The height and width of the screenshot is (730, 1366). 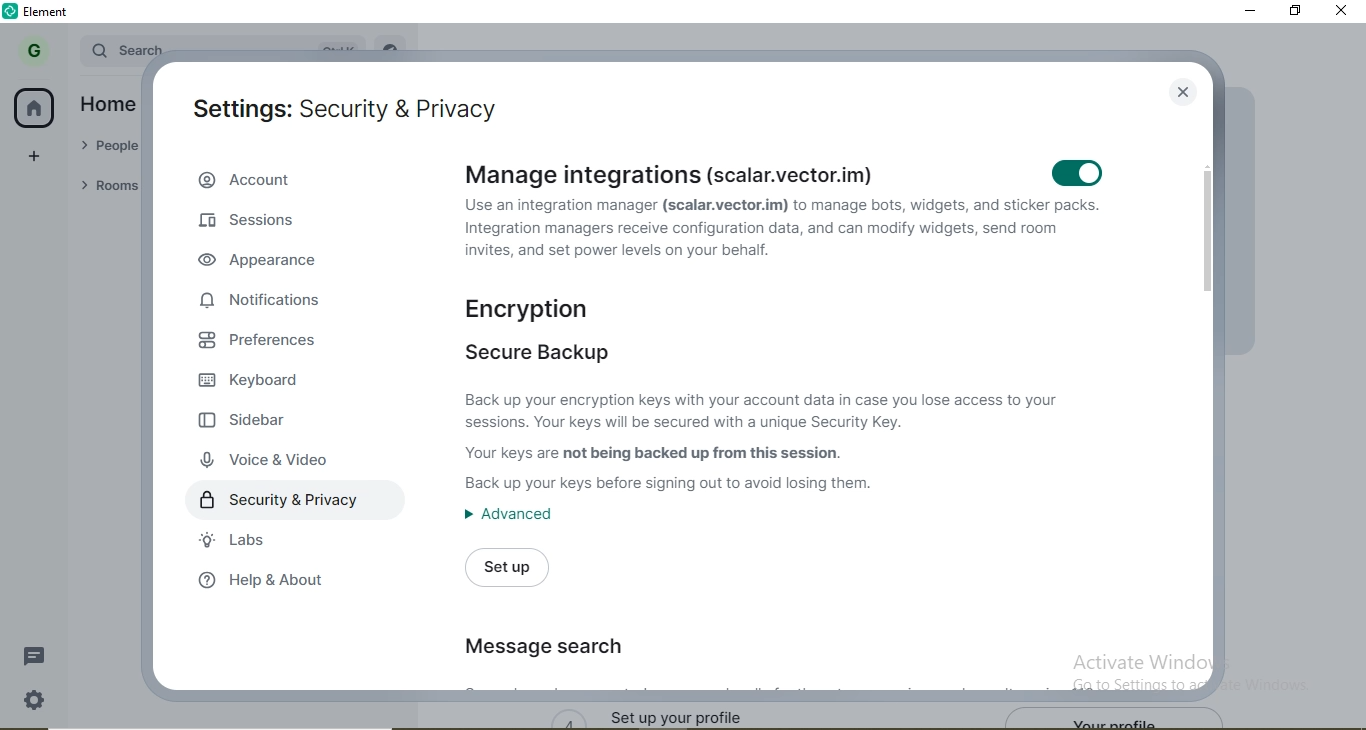 I want to click on notifications, so click(x=267, y=303).